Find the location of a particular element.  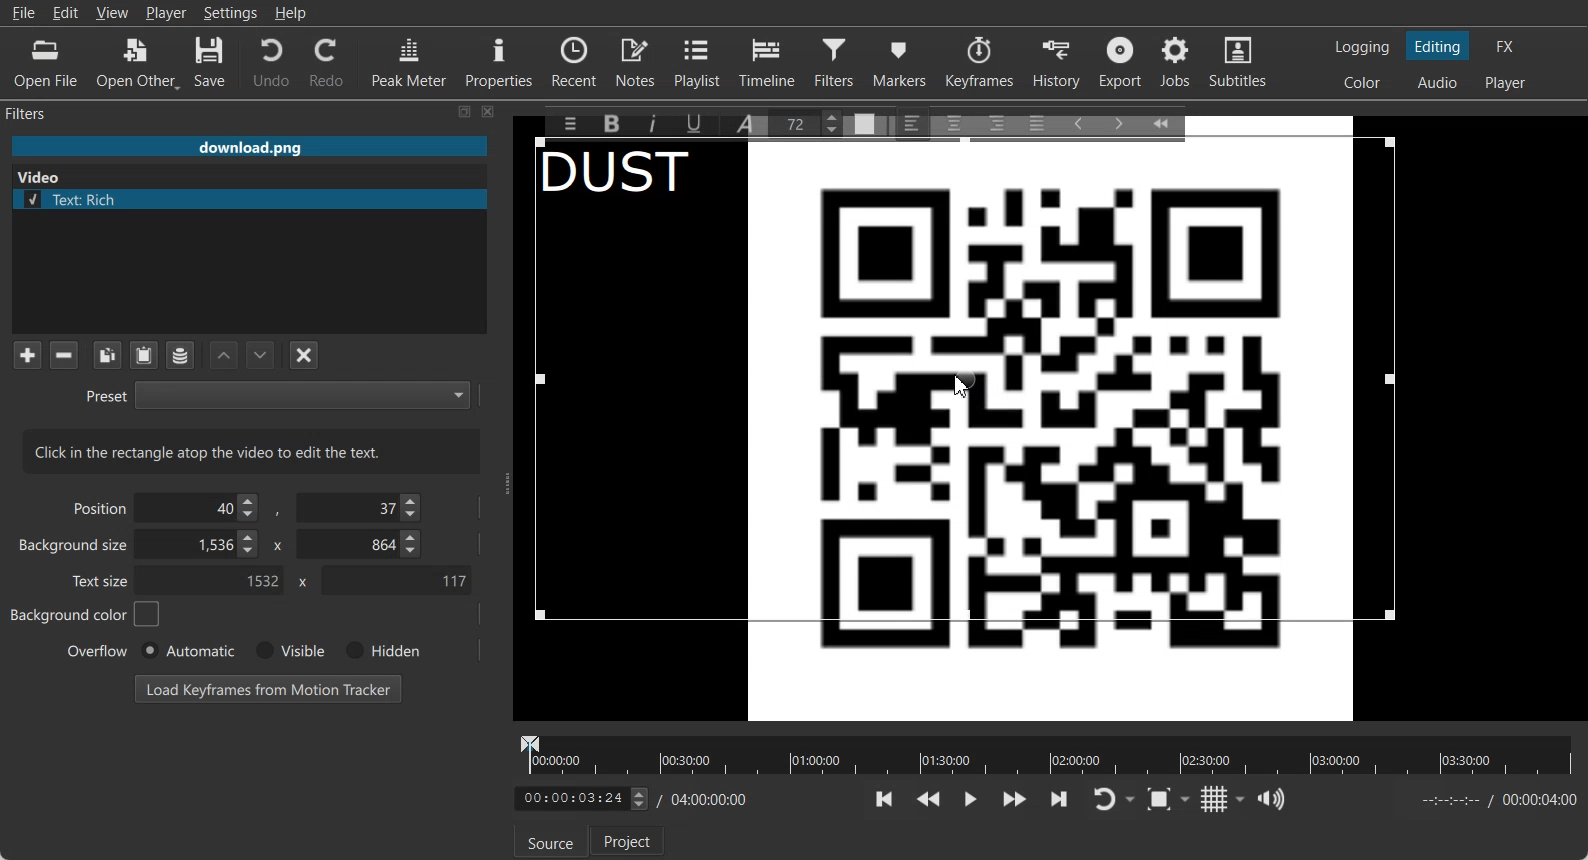

Notes is located at coordinates (637, 61).